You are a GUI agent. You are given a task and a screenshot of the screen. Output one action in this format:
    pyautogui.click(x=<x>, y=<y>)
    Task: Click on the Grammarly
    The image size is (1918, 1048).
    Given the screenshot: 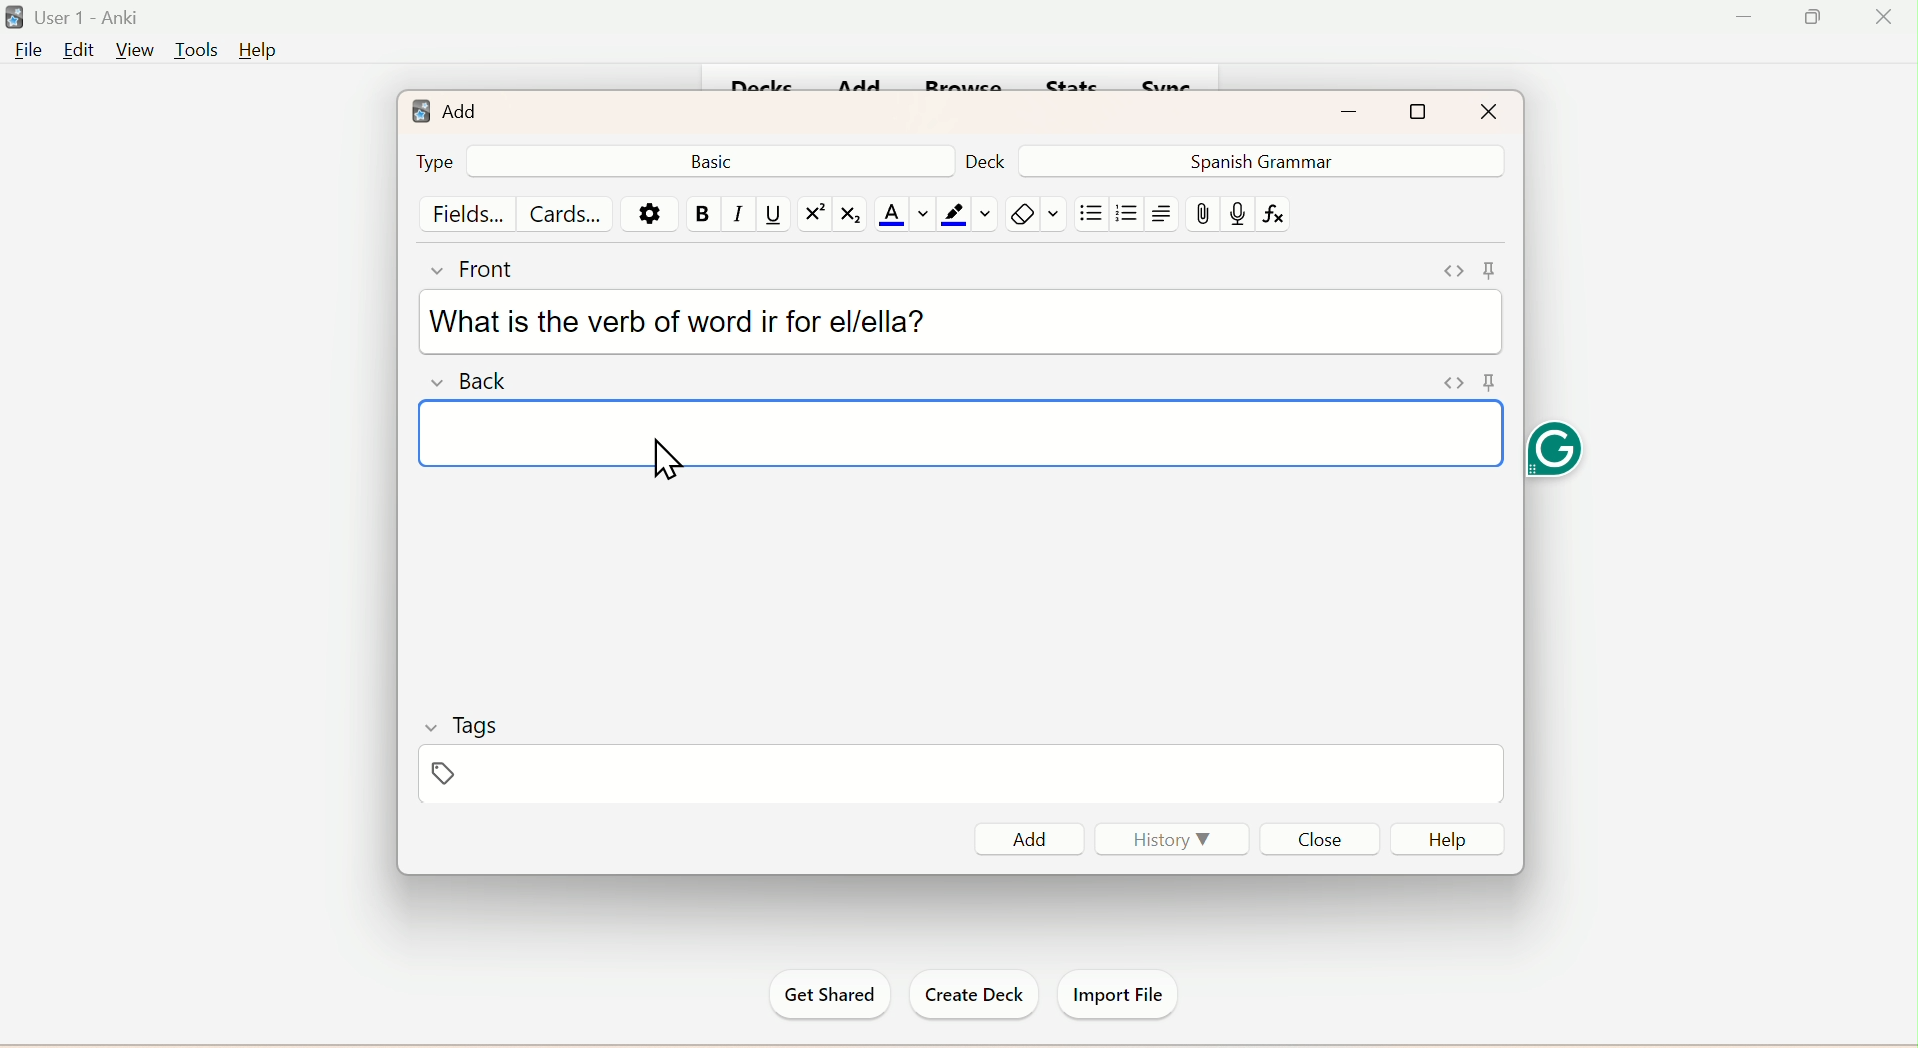 What is the action you would take?
    pyautogui.click(x=1562, y=443)
    